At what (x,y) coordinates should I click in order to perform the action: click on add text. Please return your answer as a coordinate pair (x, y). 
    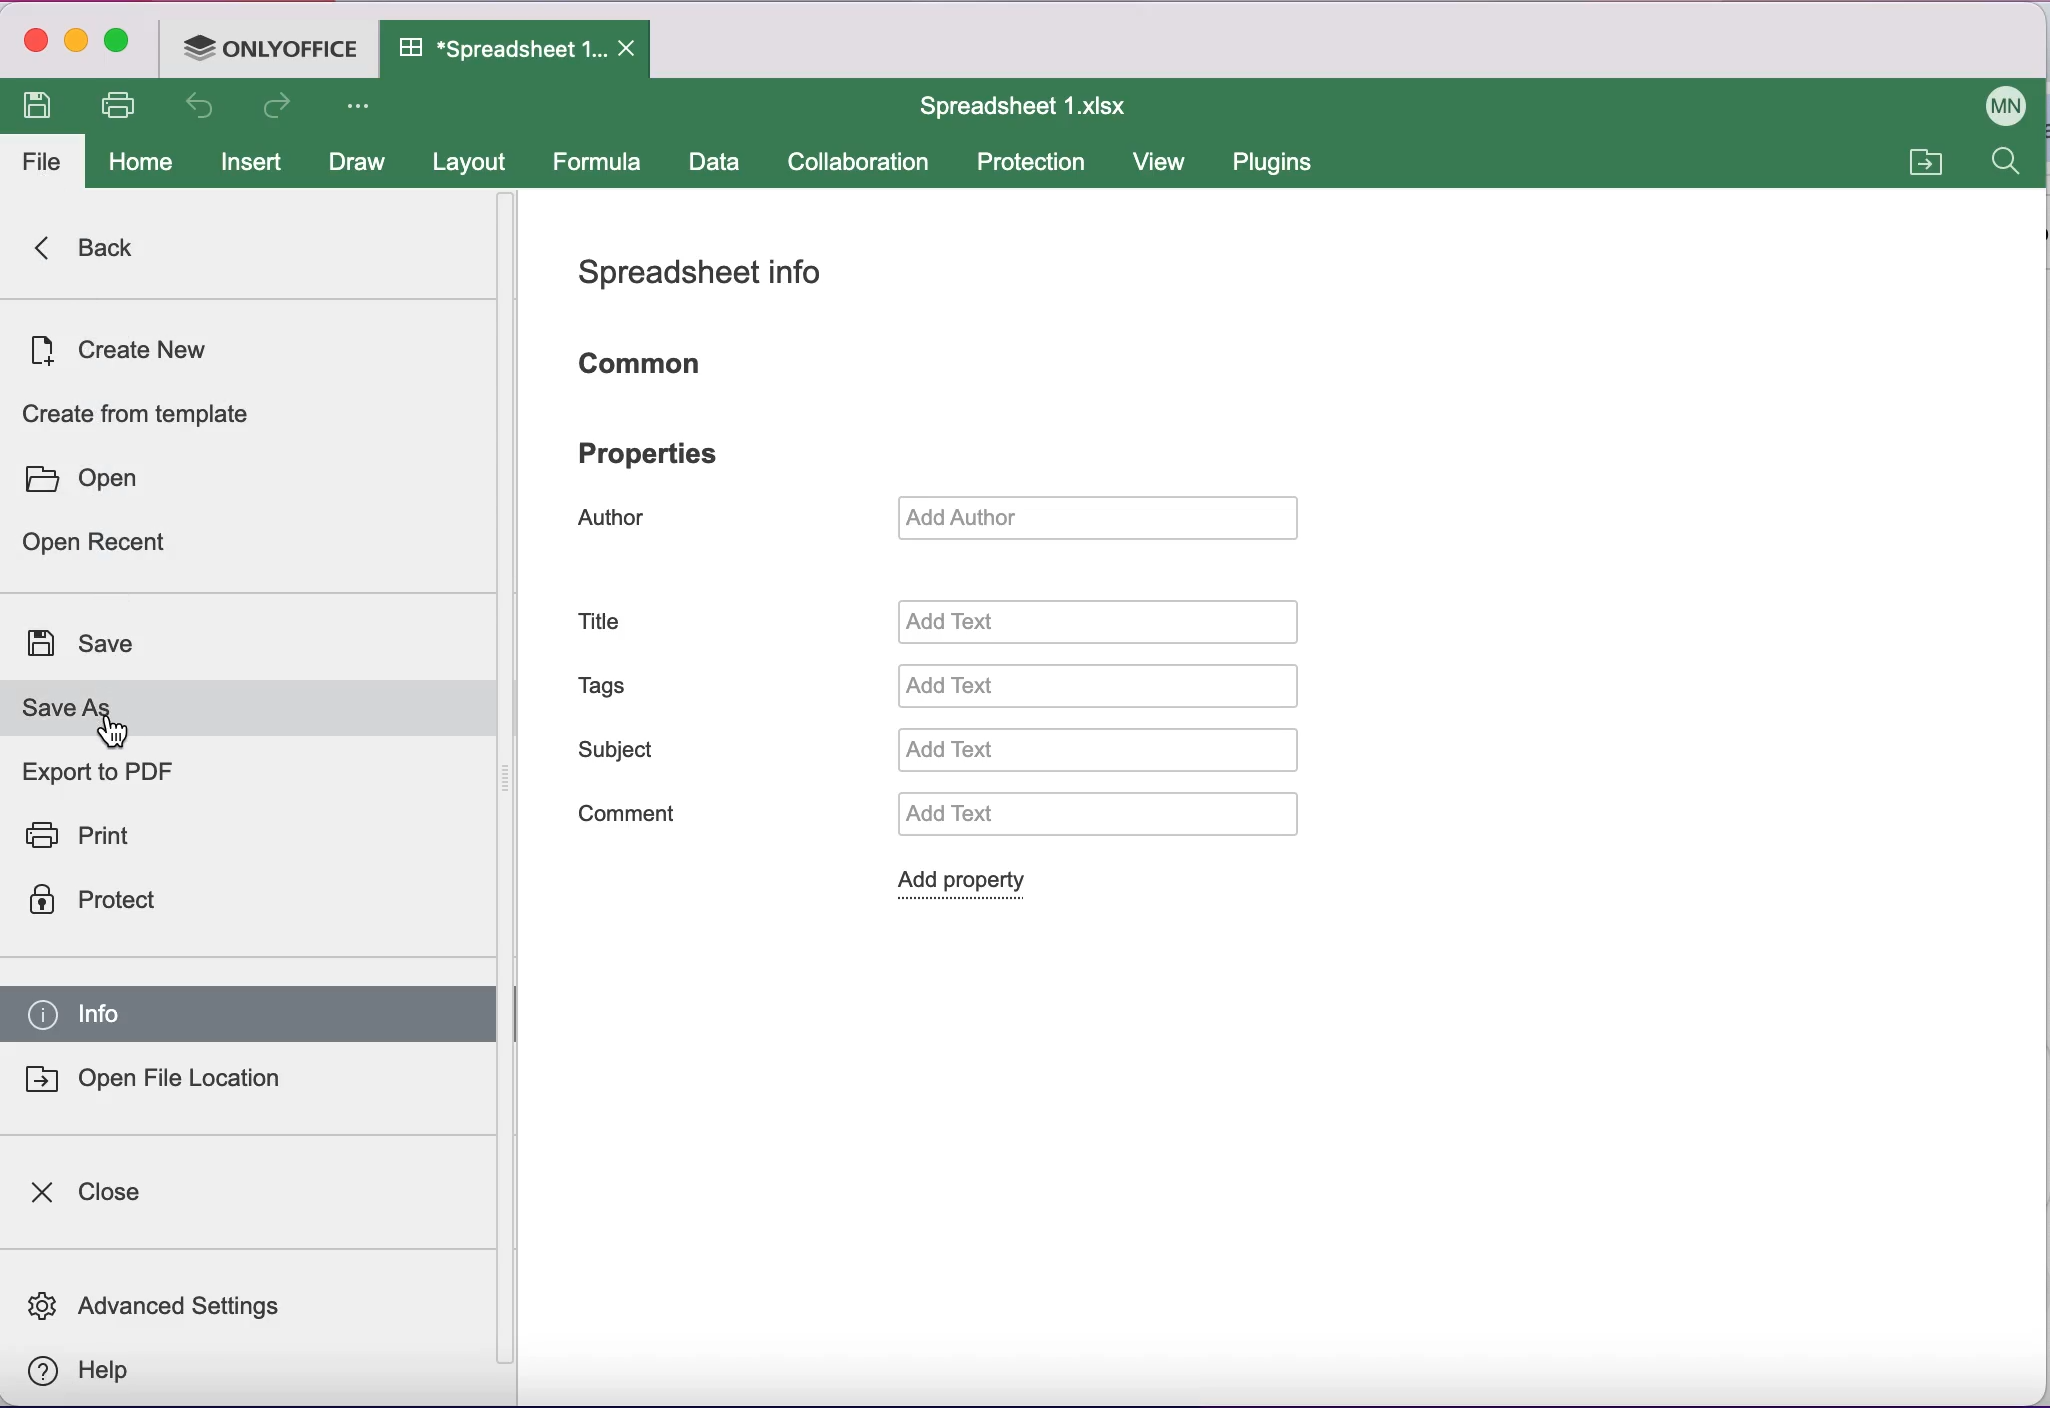
    Looking at the image, I should click on (1095, 818).